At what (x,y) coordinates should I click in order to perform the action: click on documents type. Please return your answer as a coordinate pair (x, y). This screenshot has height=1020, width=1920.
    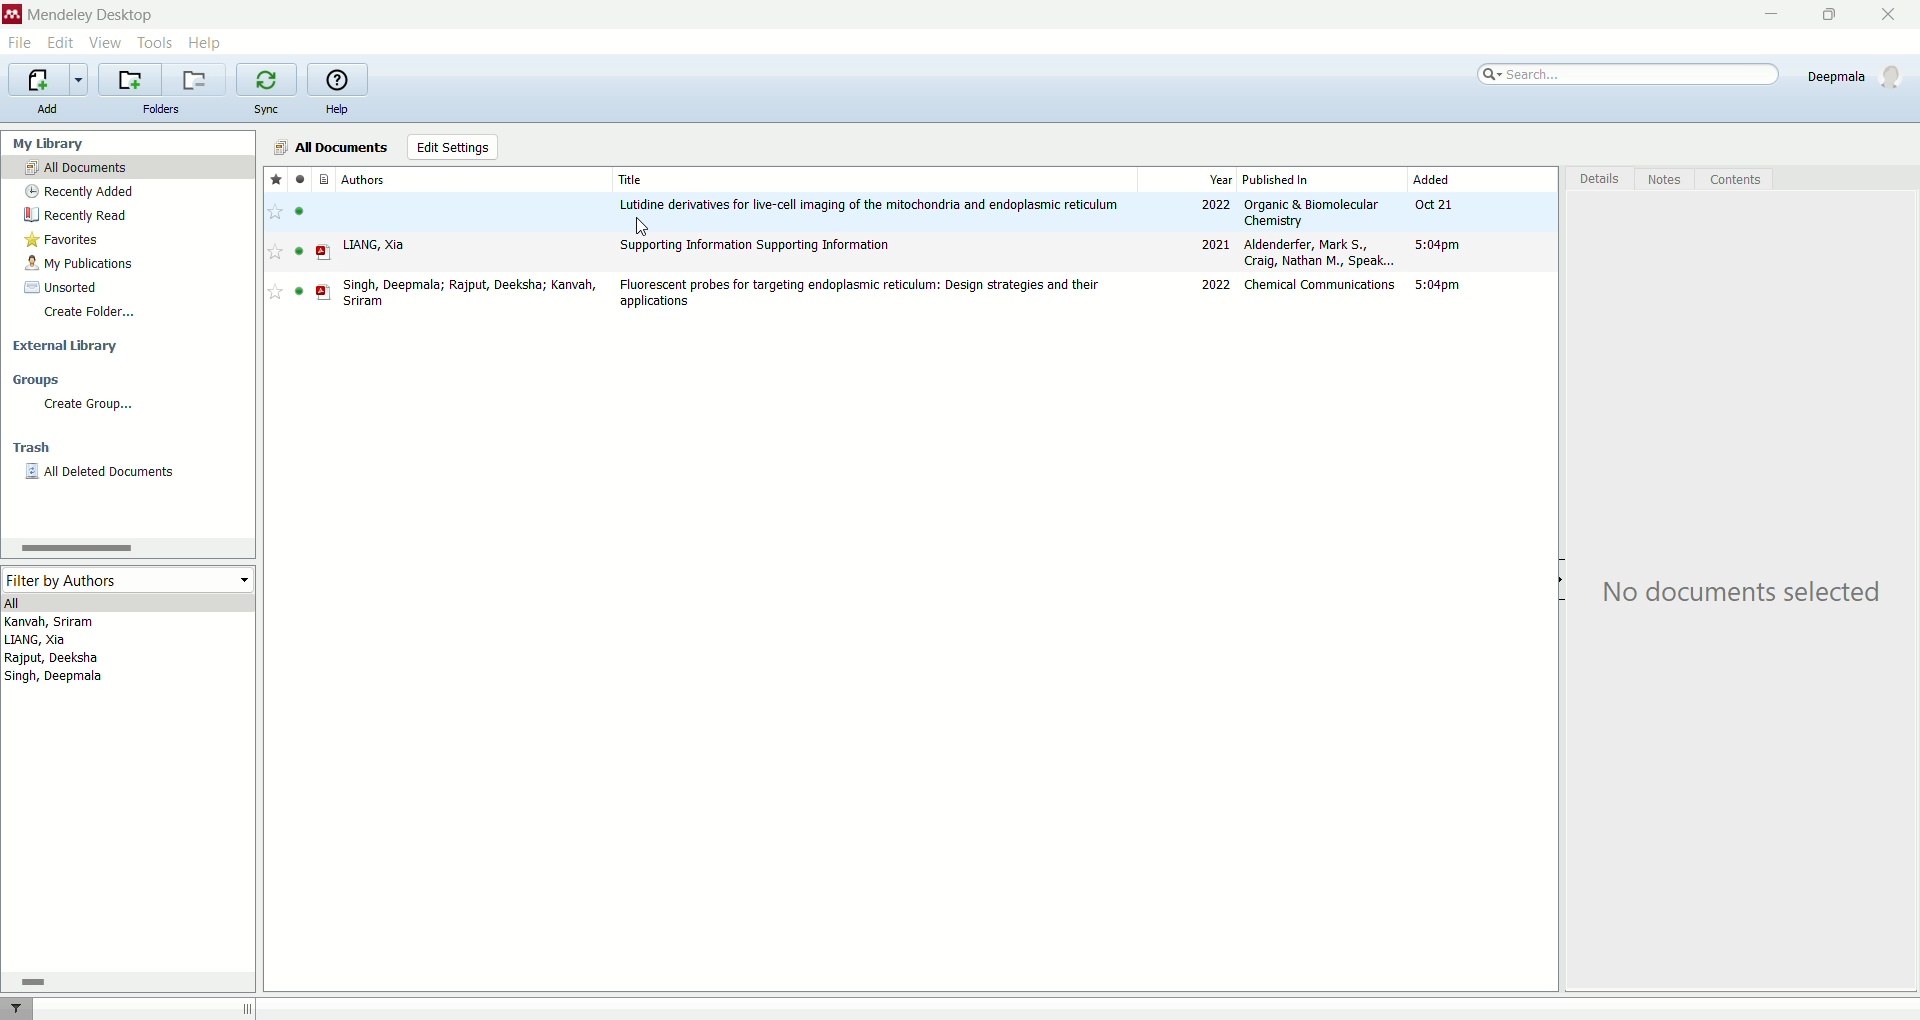
    Looking at the image, I should click on (324, 179).